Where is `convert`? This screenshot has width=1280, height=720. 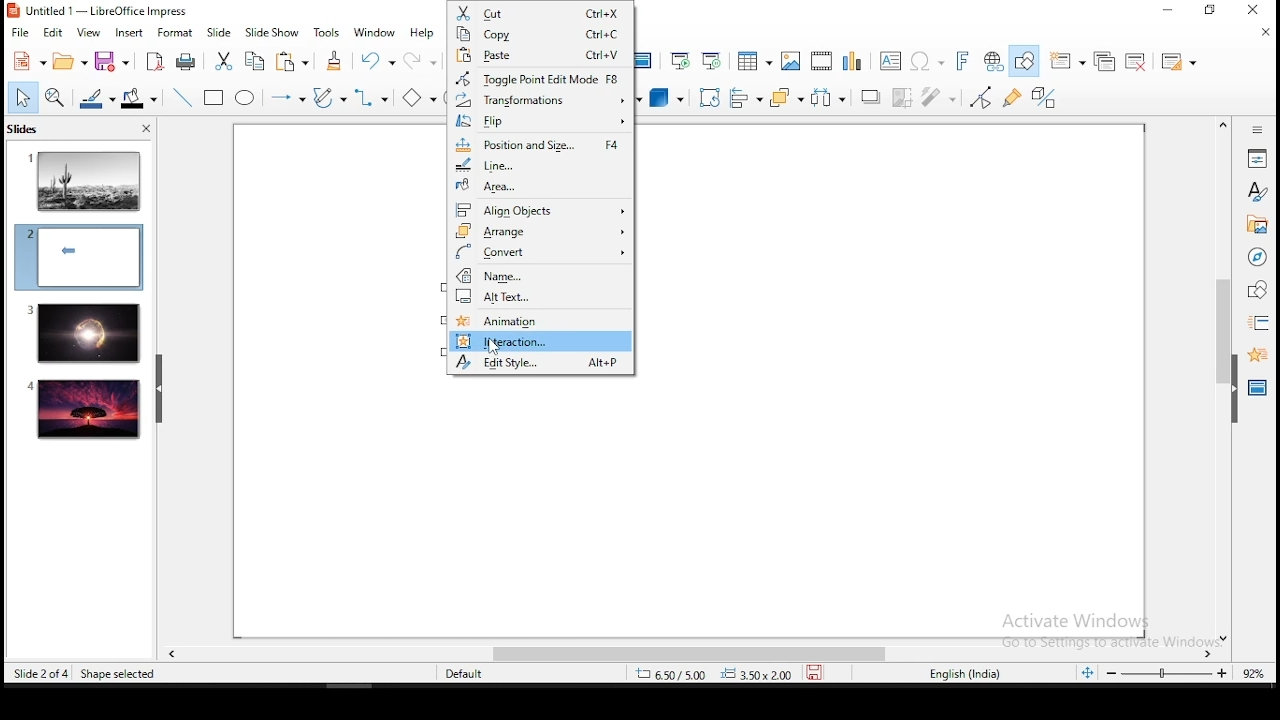 convert is located at coordinates (539, 253).